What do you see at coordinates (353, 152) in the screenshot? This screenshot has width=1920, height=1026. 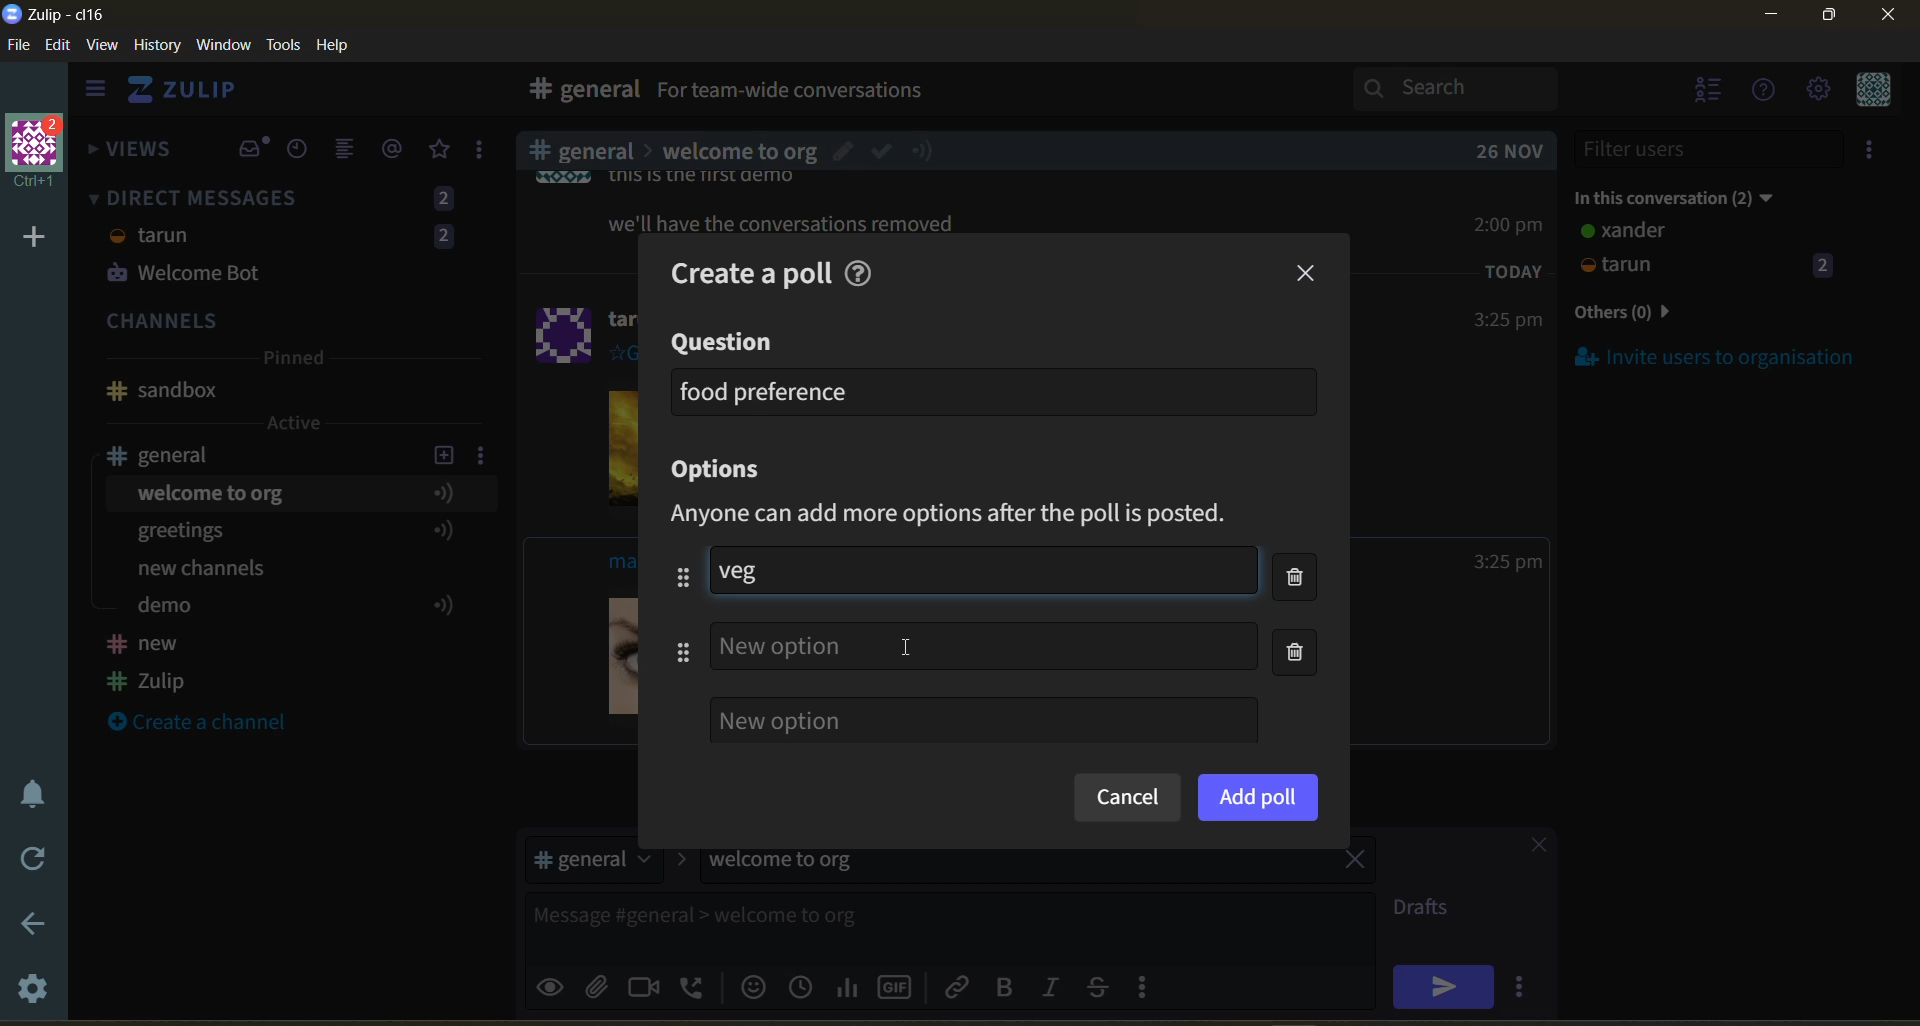 I see `combined feed` at bounding box center [353, 152].